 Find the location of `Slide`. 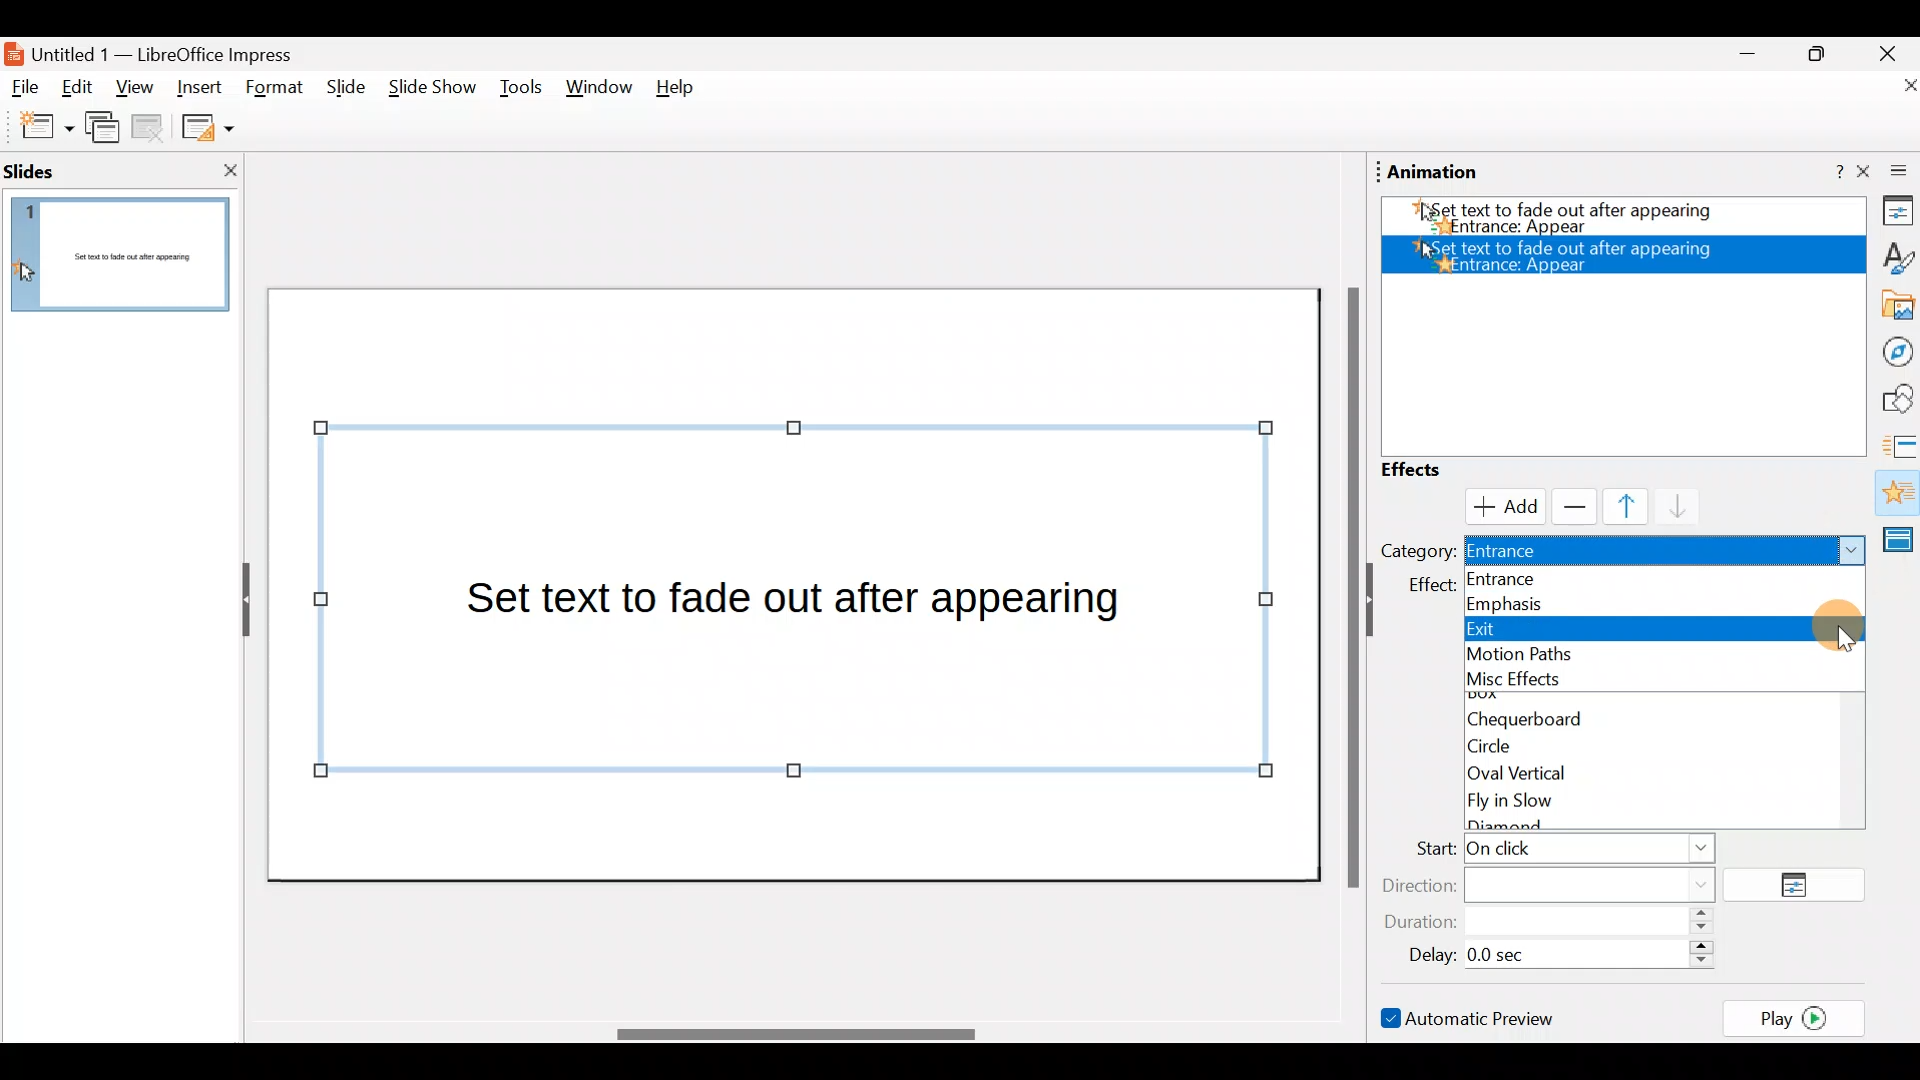

Slide is located at coordinates (342, 88).